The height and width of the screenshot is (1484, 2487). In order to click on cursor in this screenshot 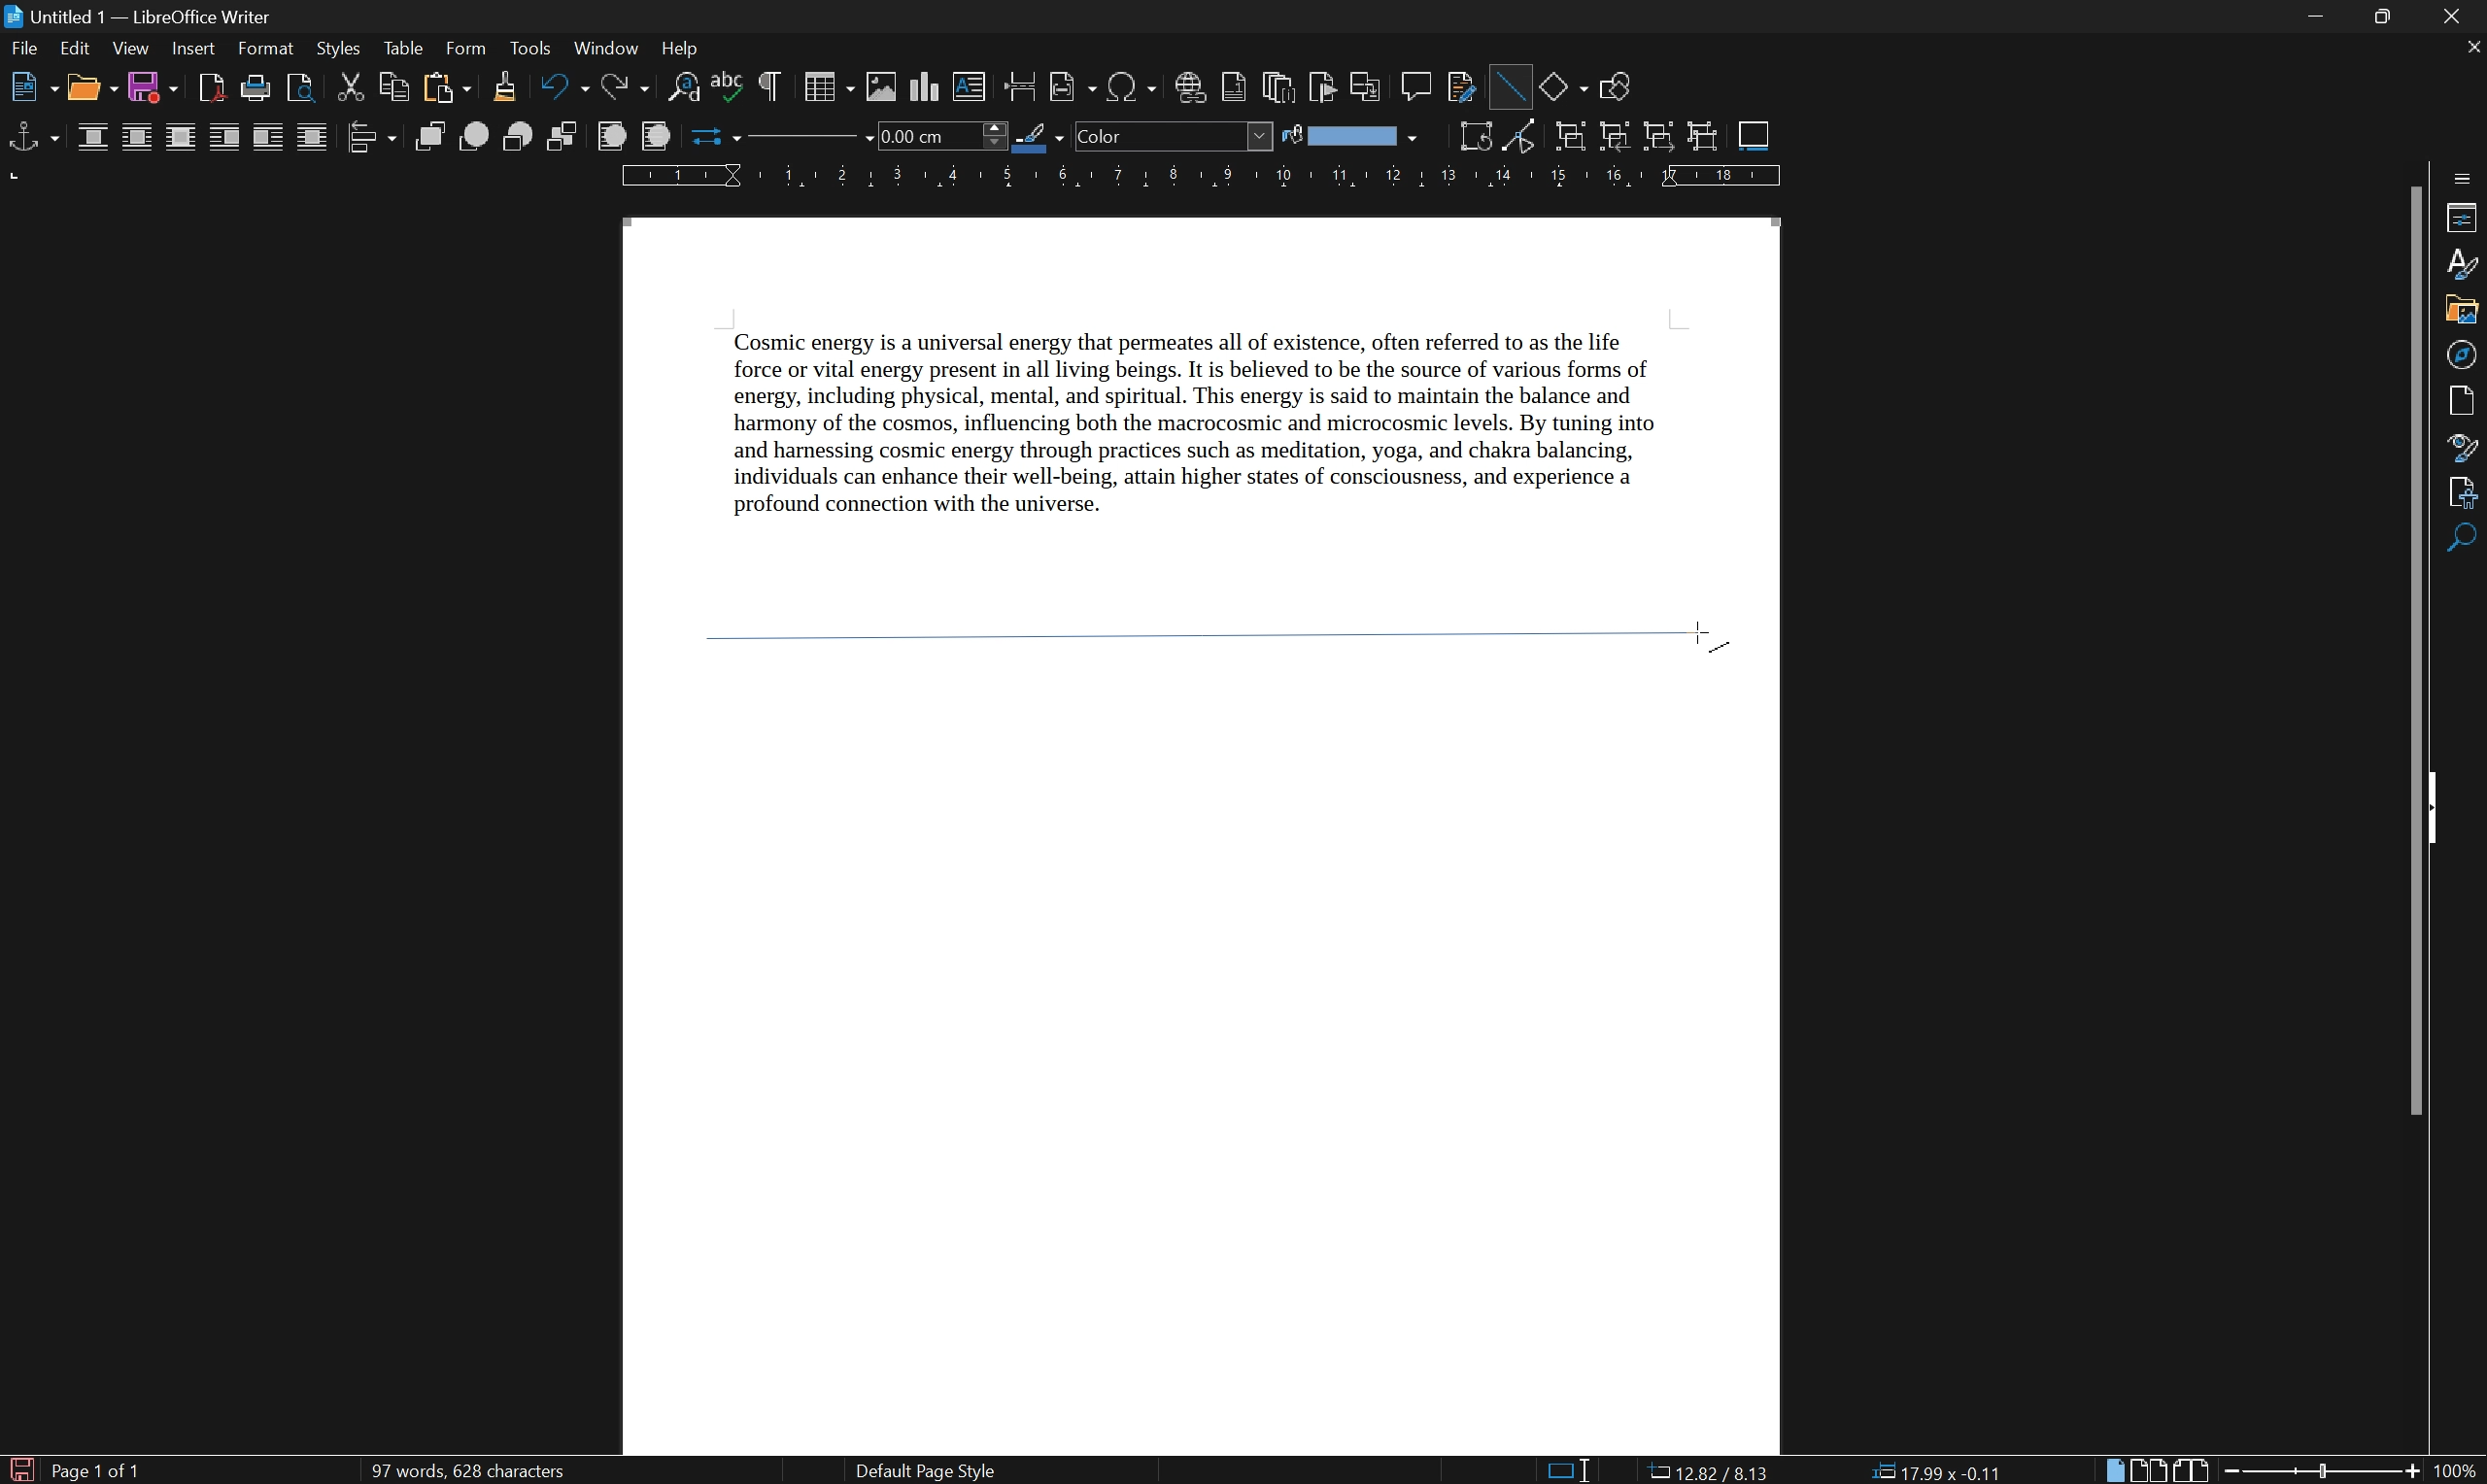, I will do `click(1708, 630)`.